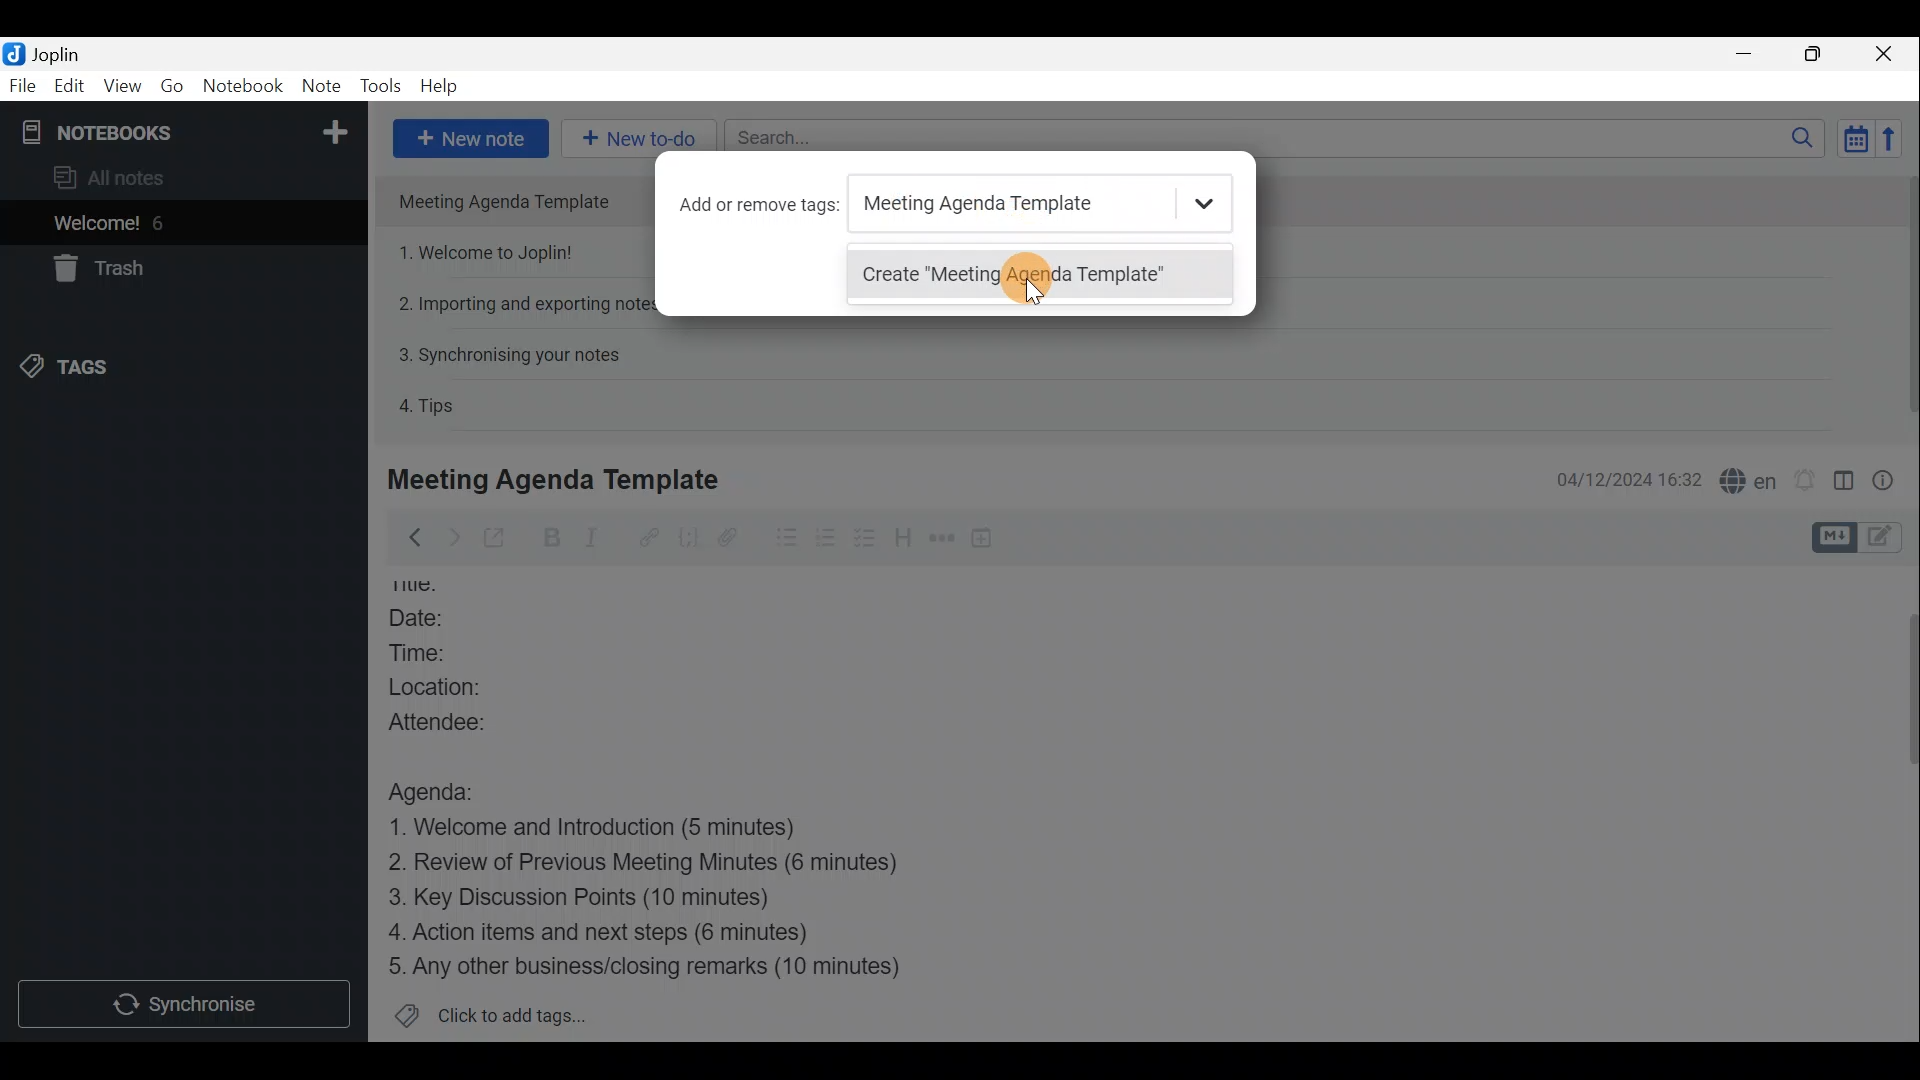 This screenshot has width=1920, height=1080. Describe the element at coordinates (1269, 137) in the screenshot. I see `Search bar` at that location.